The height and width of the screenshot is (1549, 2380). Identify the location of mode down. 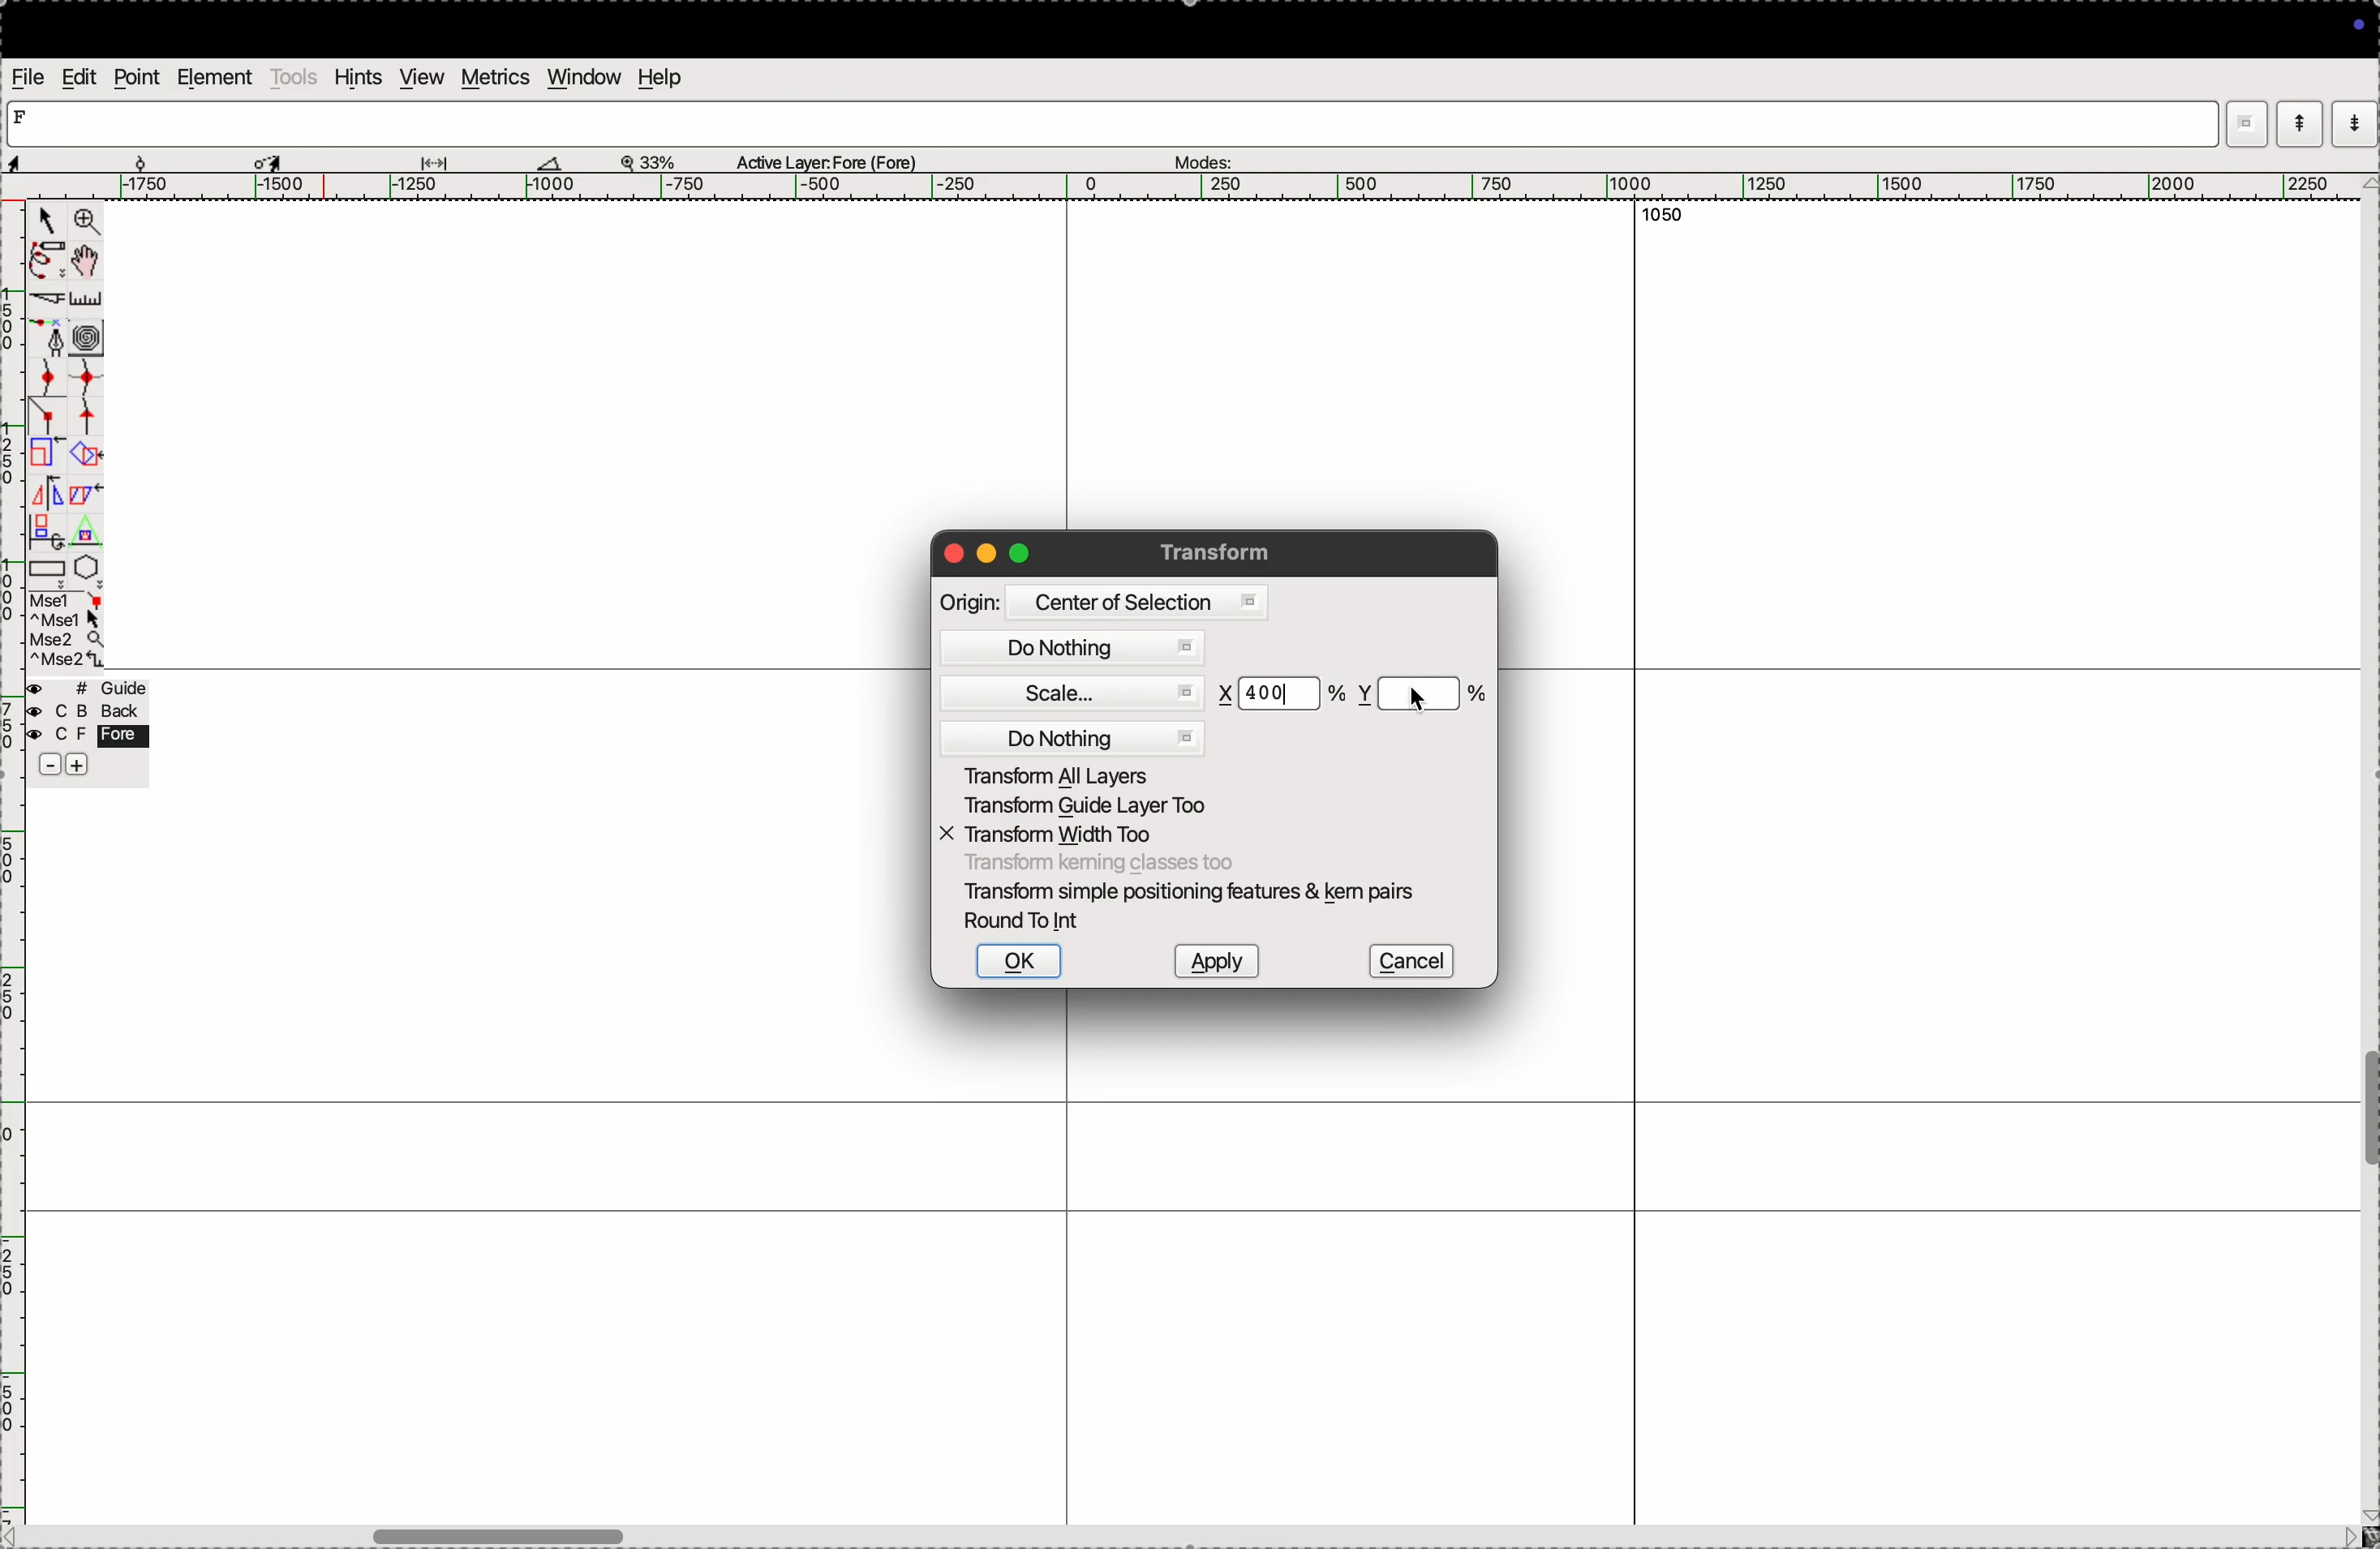
(2355, 121).